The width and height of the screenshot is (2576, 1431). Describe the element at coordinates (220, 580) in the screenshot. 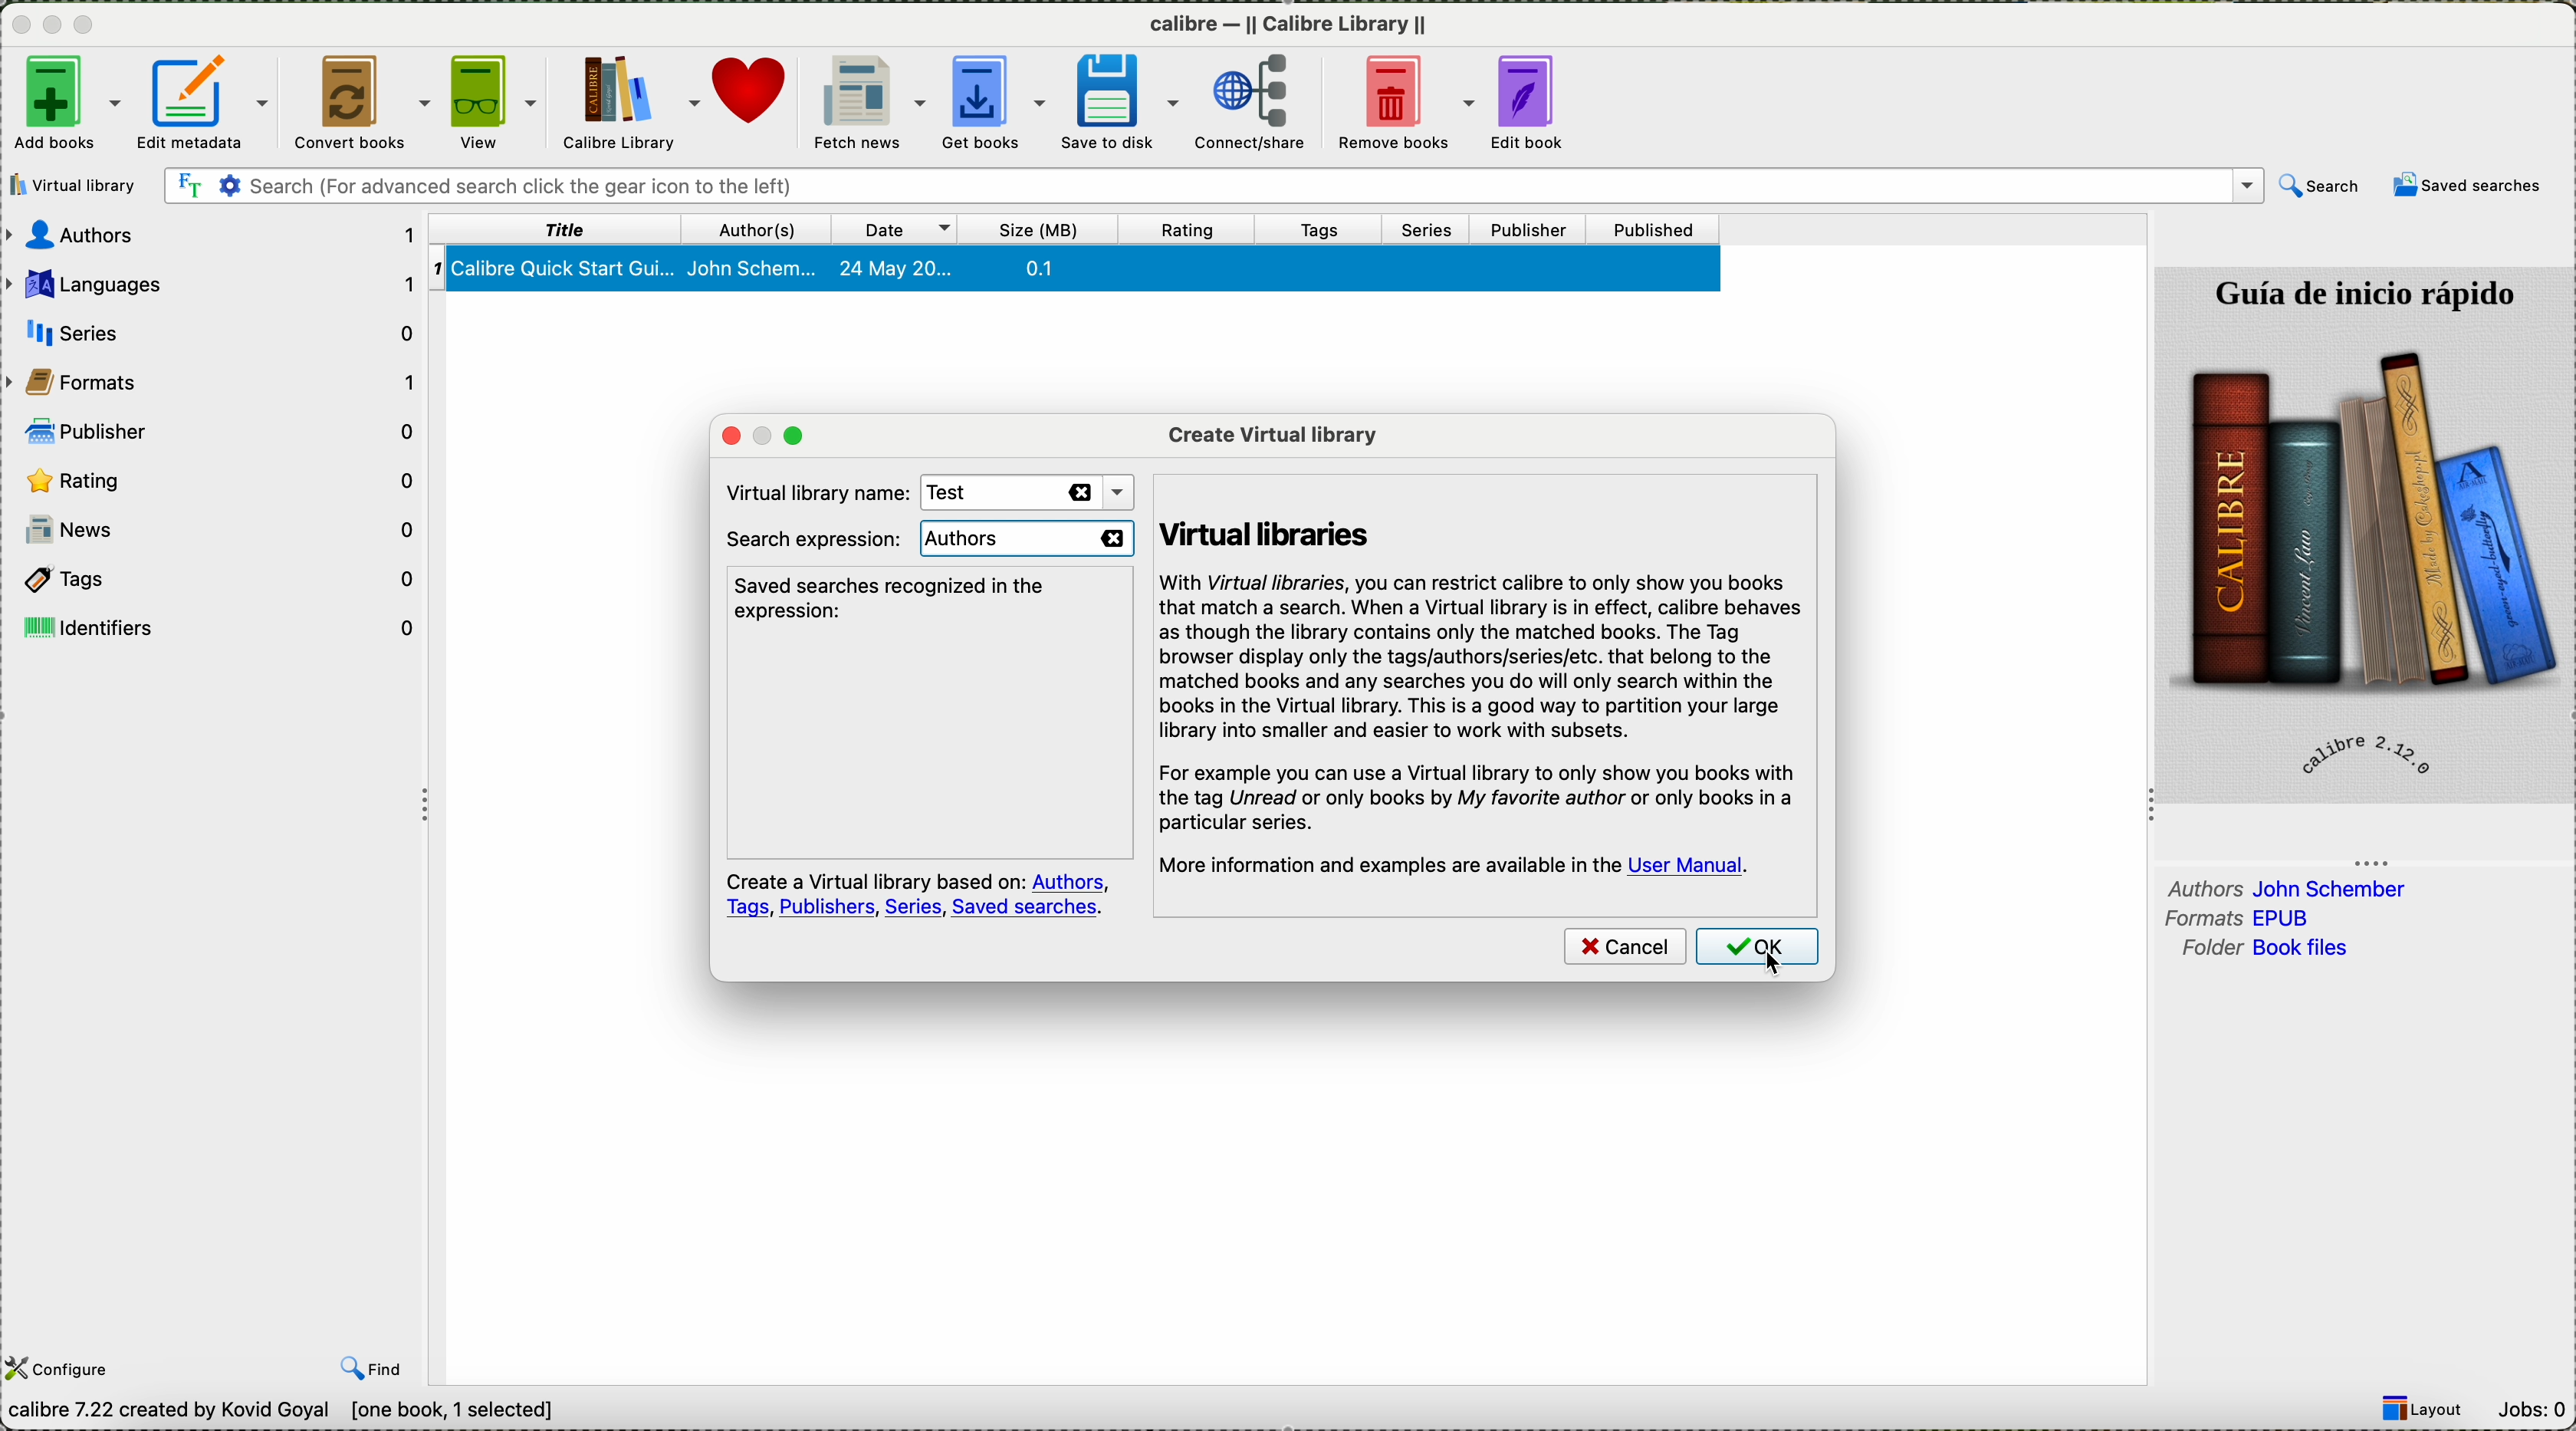

I see `tags` at that location.